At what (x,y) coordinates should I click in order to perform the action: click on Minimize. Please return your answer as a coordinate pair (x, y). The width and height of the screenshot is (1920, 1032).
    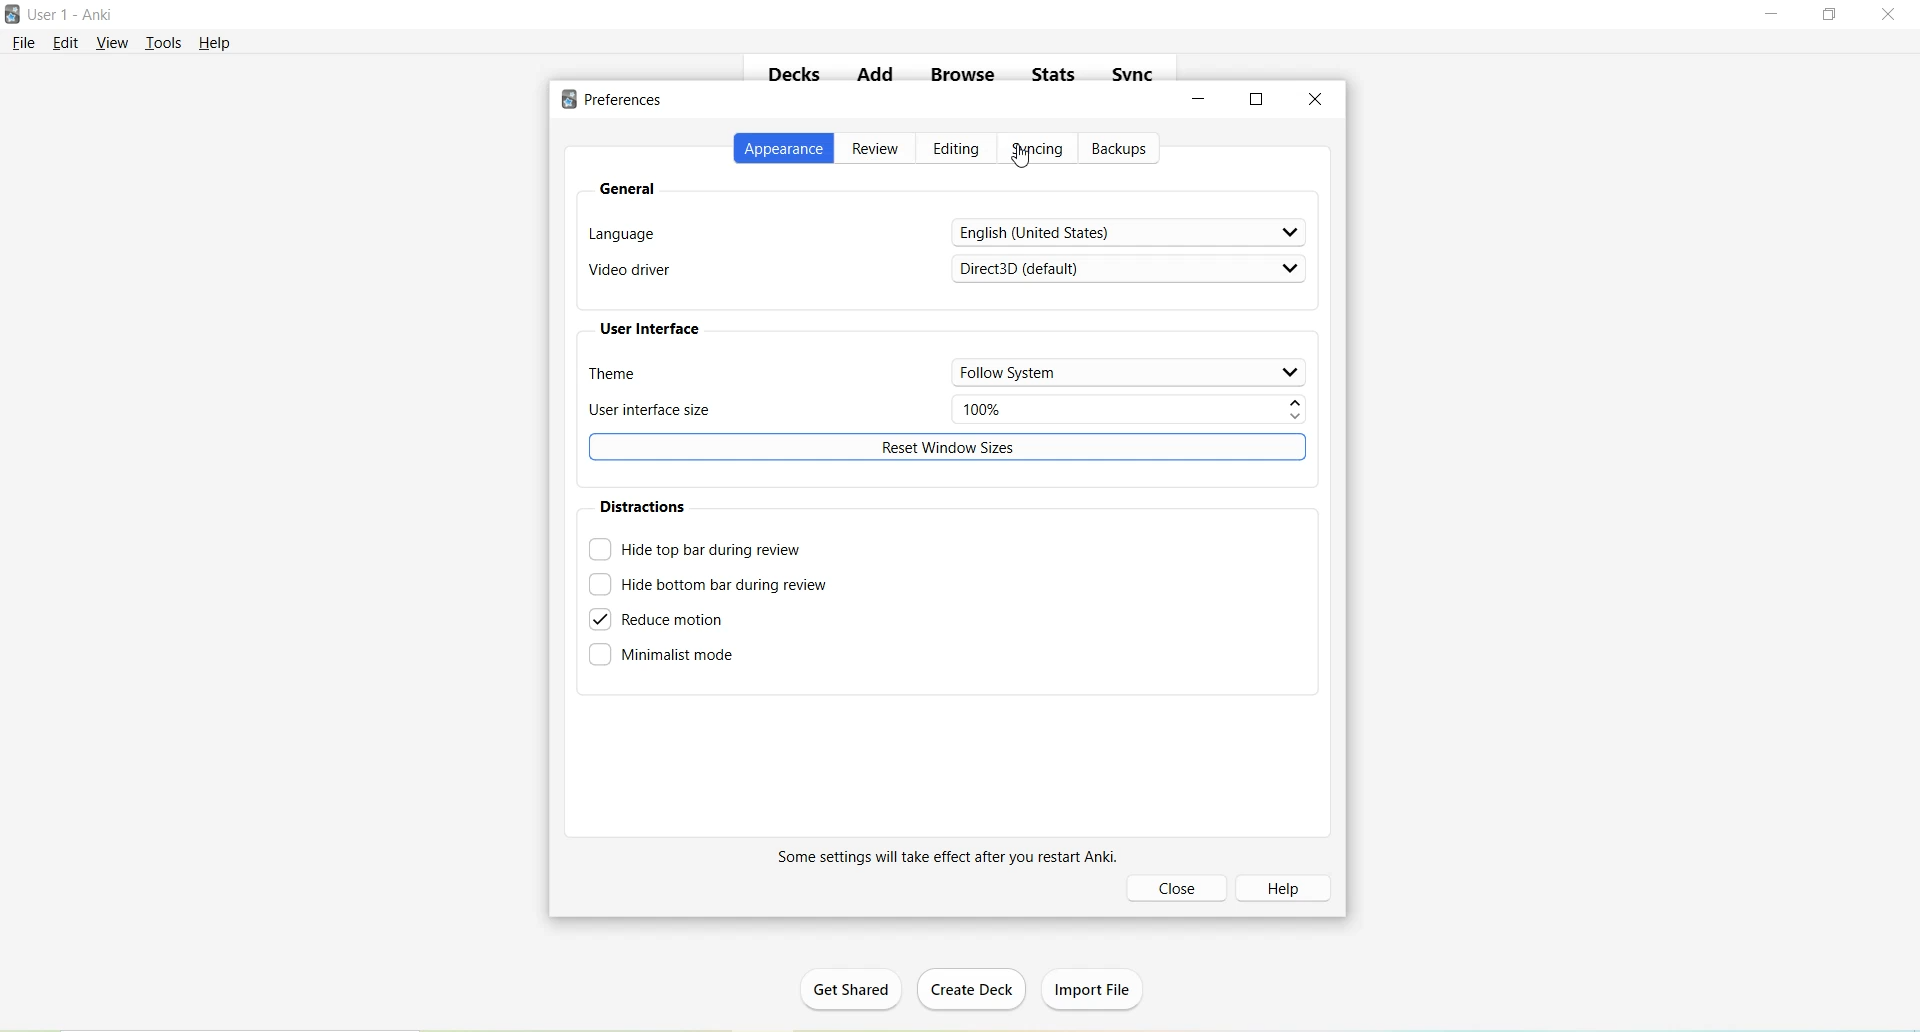
    Looking at the image, I should click on (1774, 15).